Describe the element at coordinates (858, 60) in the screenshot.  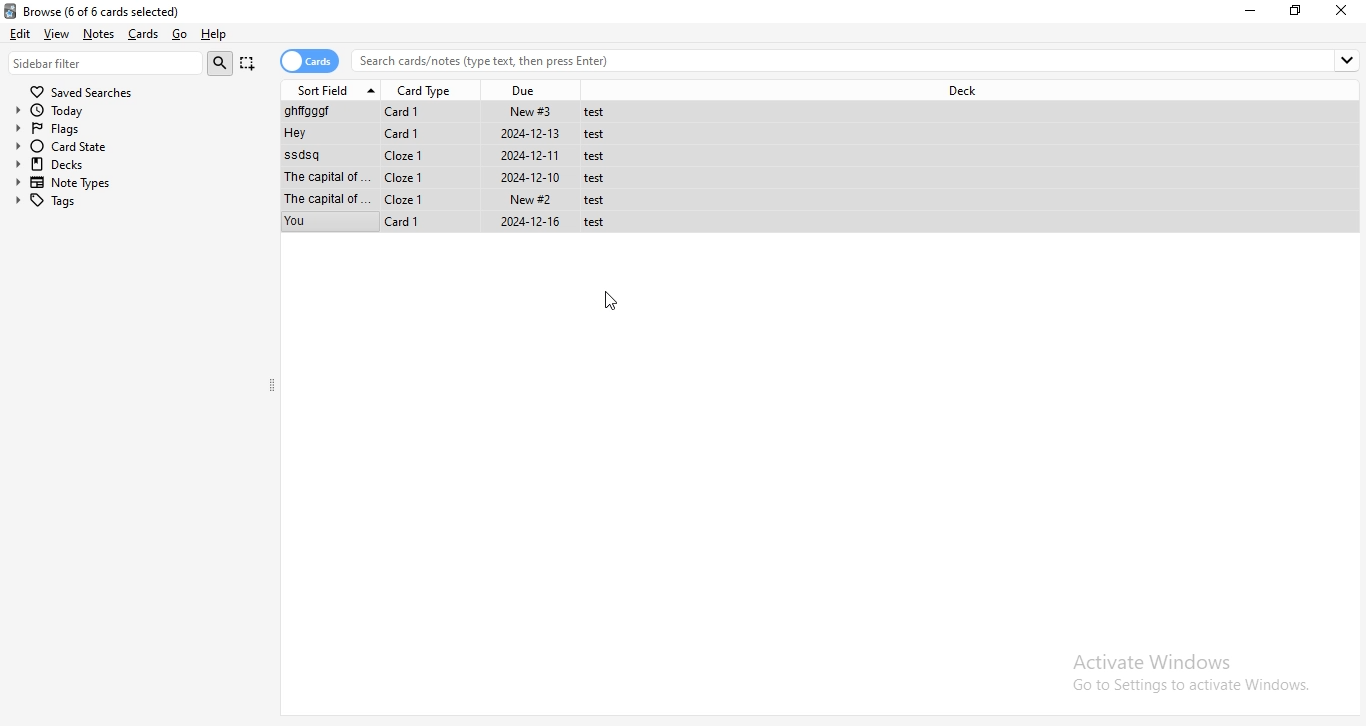
I see `search bar` at that location.